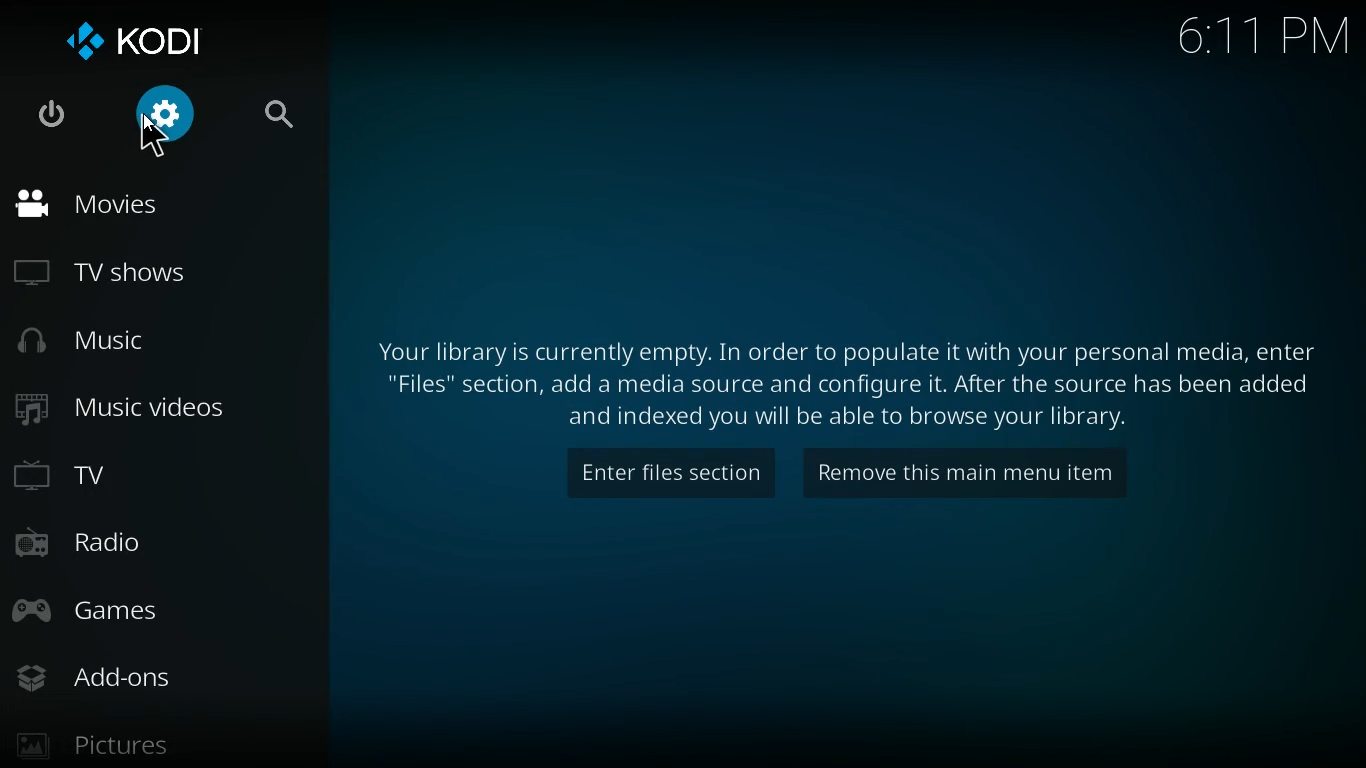 Image resolution: width=1366 pixels, height=768 pixels. Describe the element at coordinates (102, 743) in the screenshot. I see `pictures` at that location.